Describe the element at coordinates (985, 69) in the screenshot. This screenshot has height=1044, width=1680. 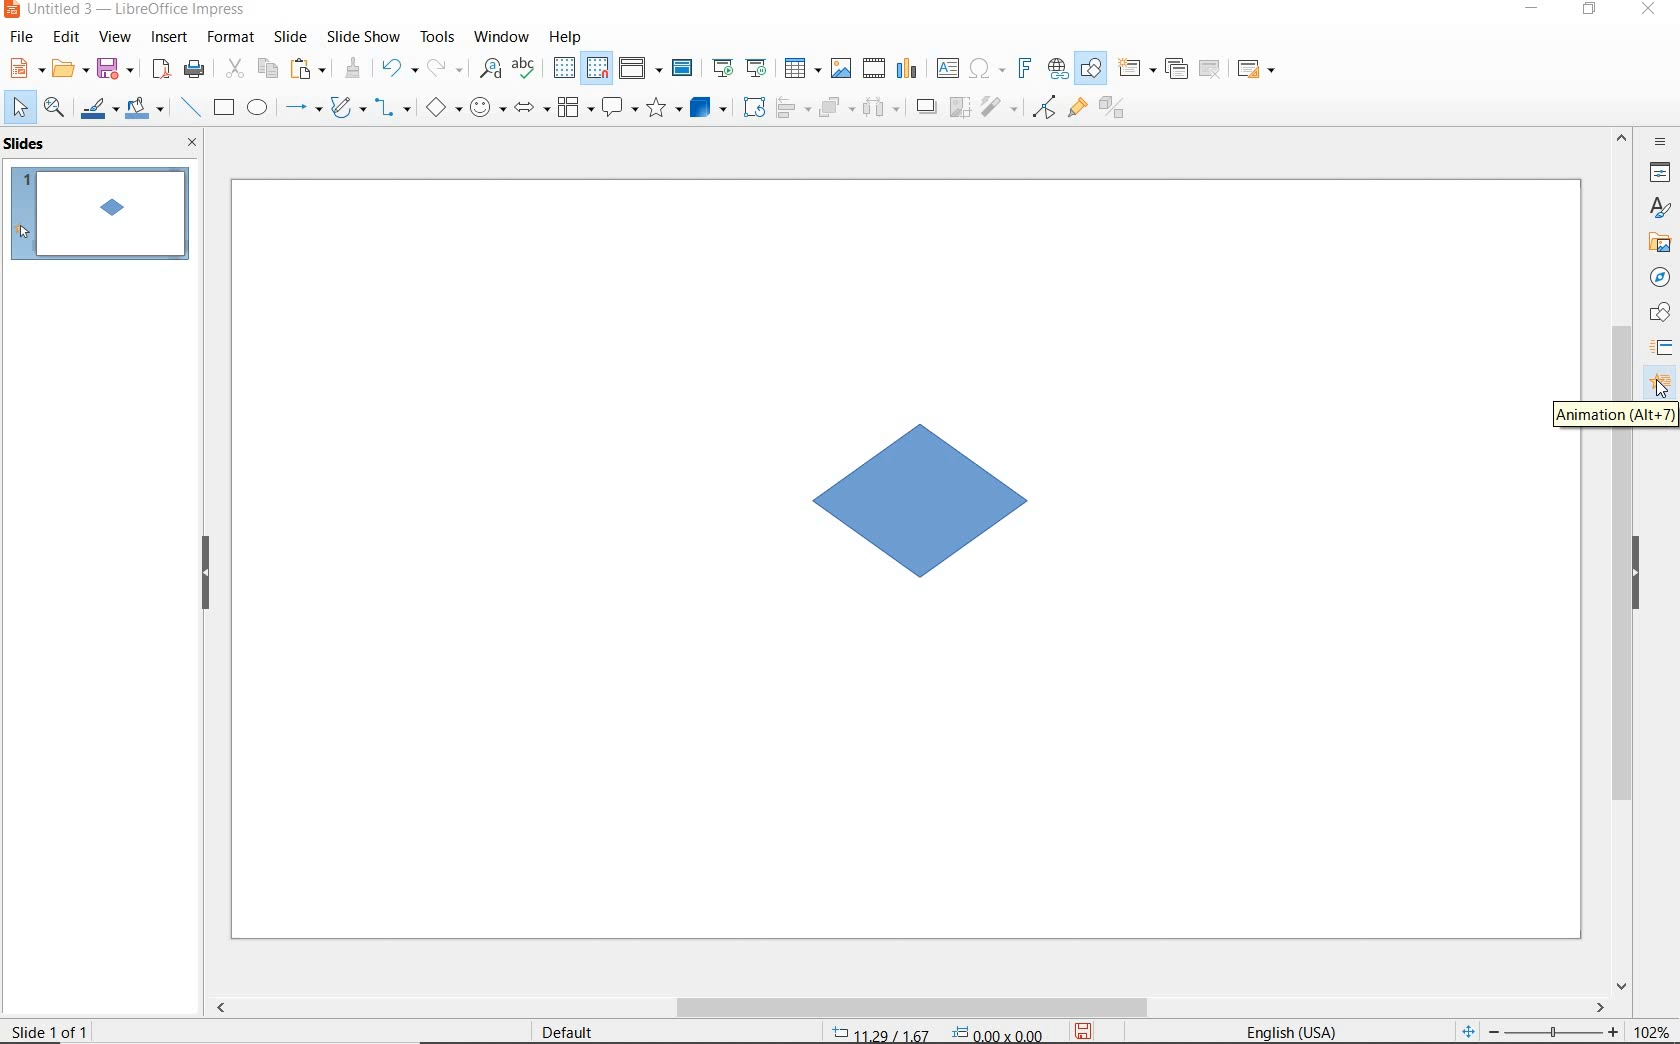
I see `insert special characters` at that location.